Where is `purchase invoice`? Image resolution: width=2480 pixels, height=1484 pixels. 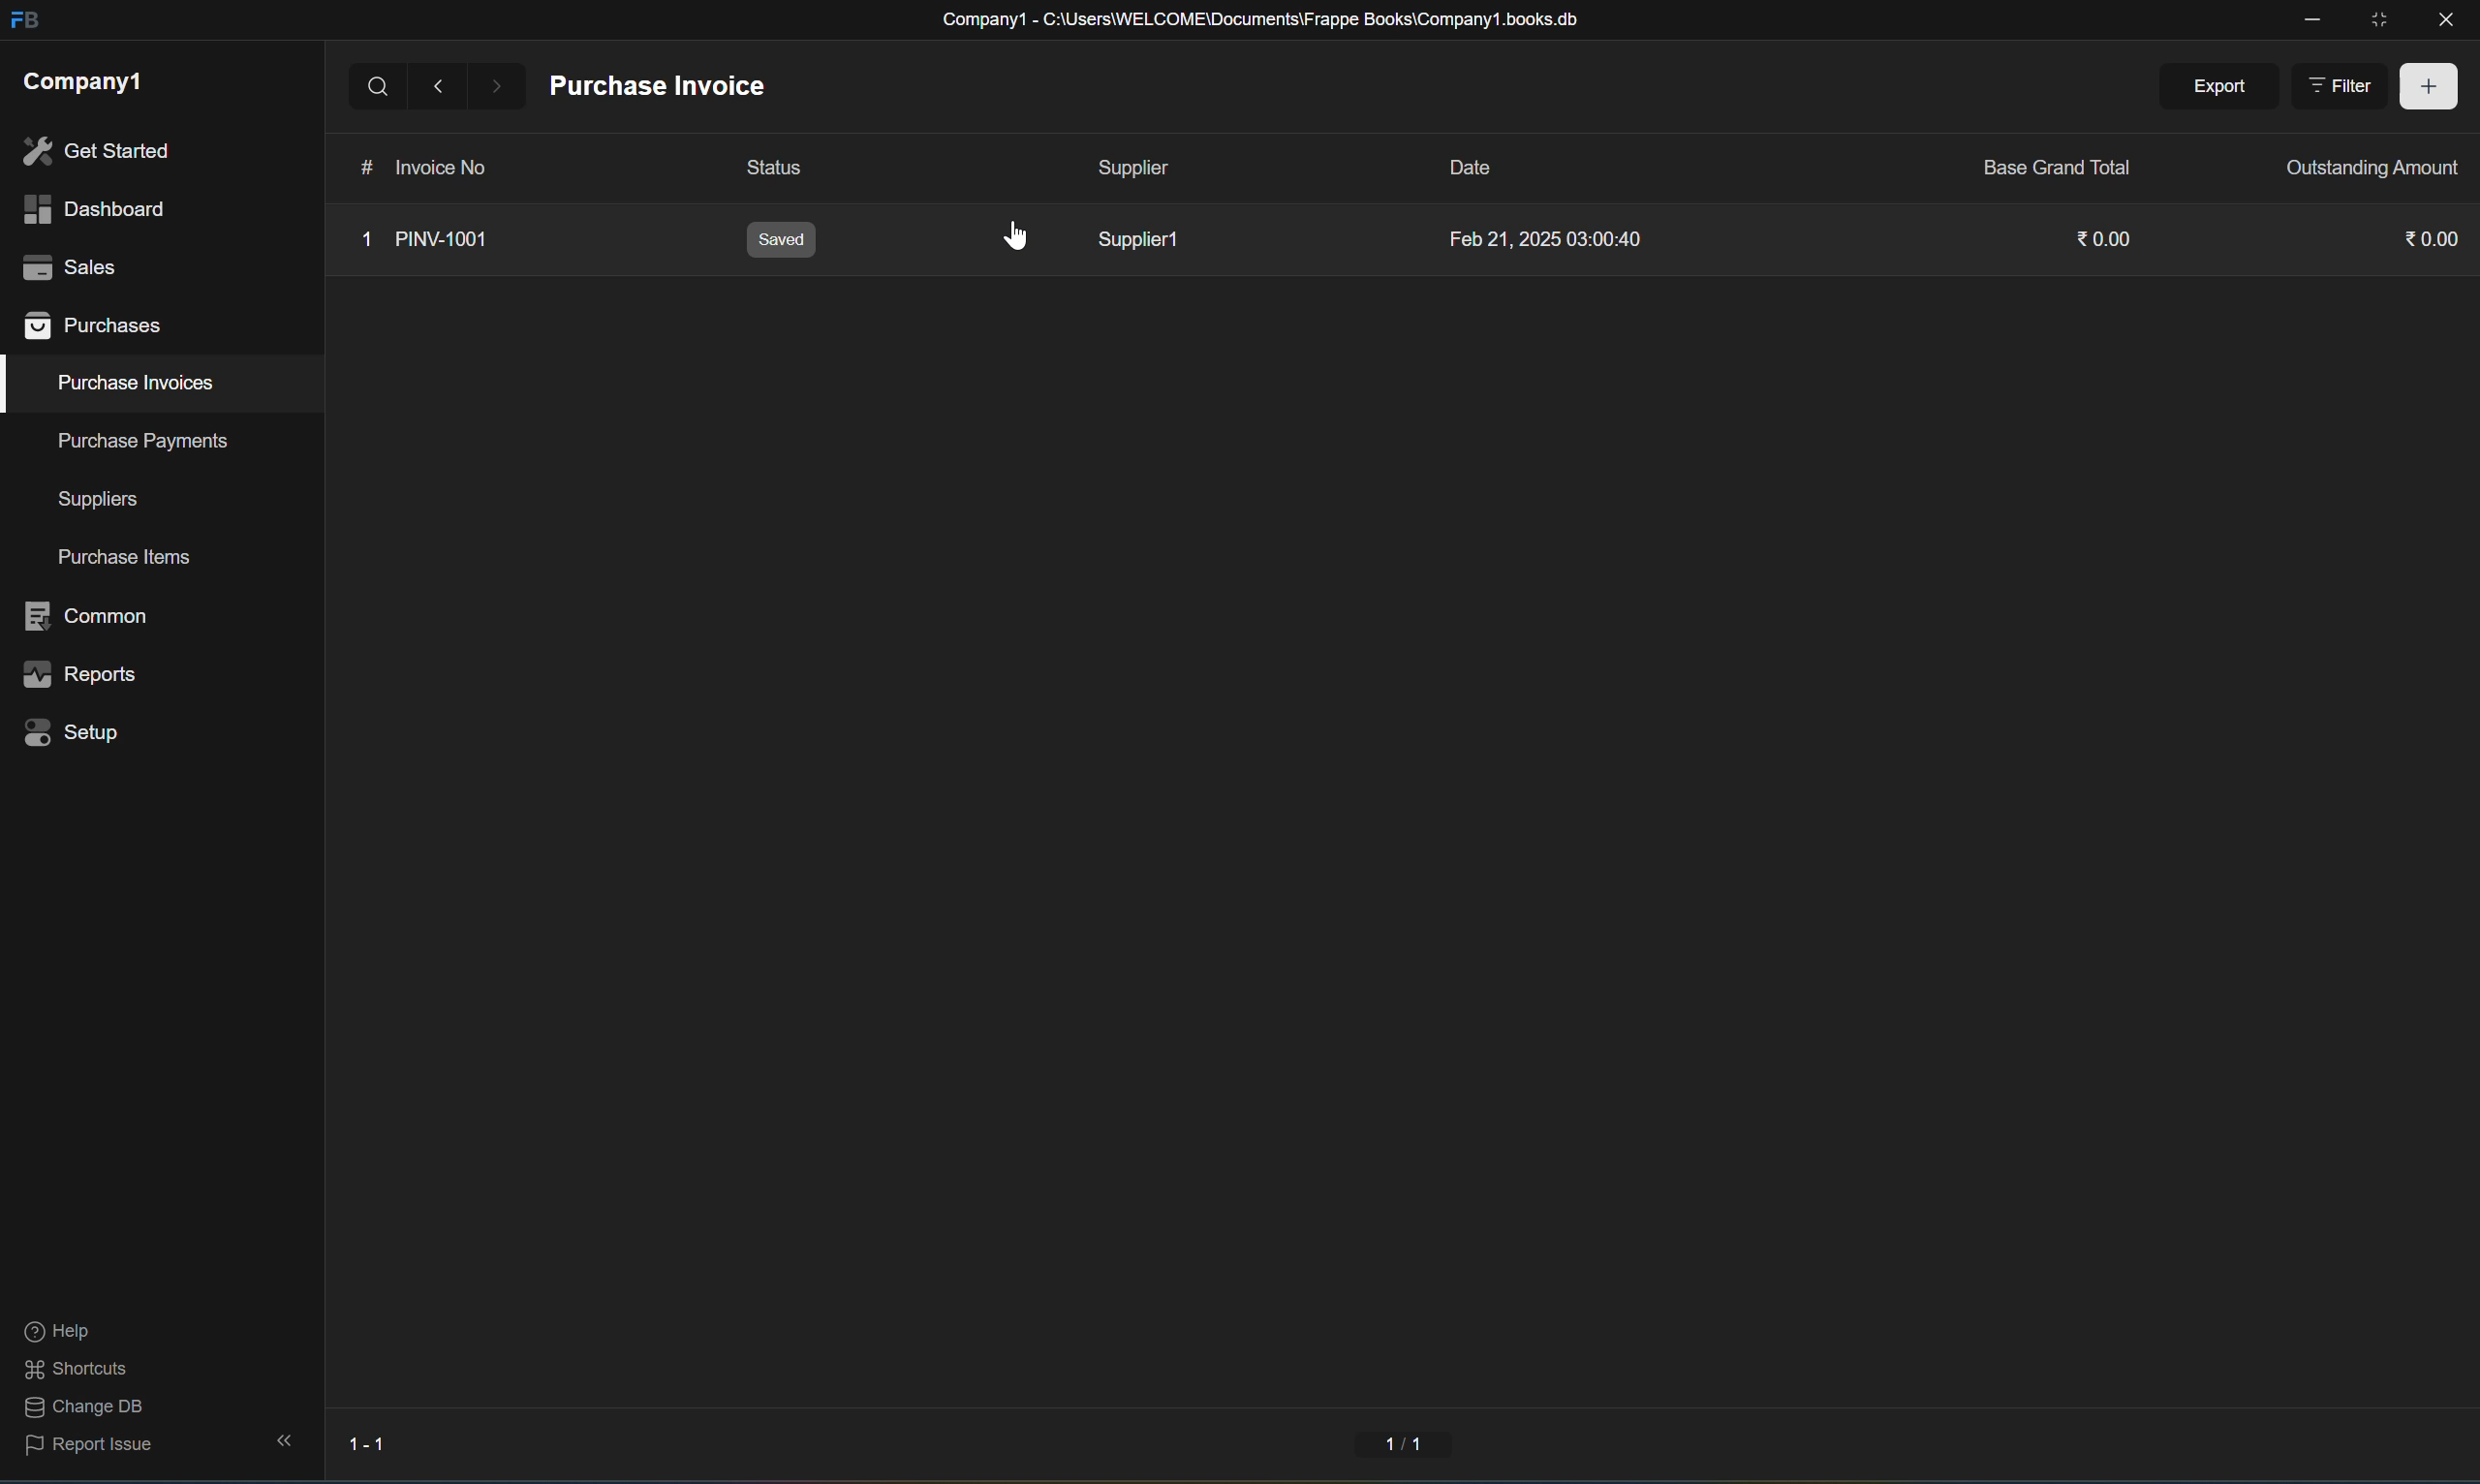 purchase invoice is located at coordinates (662, 86).